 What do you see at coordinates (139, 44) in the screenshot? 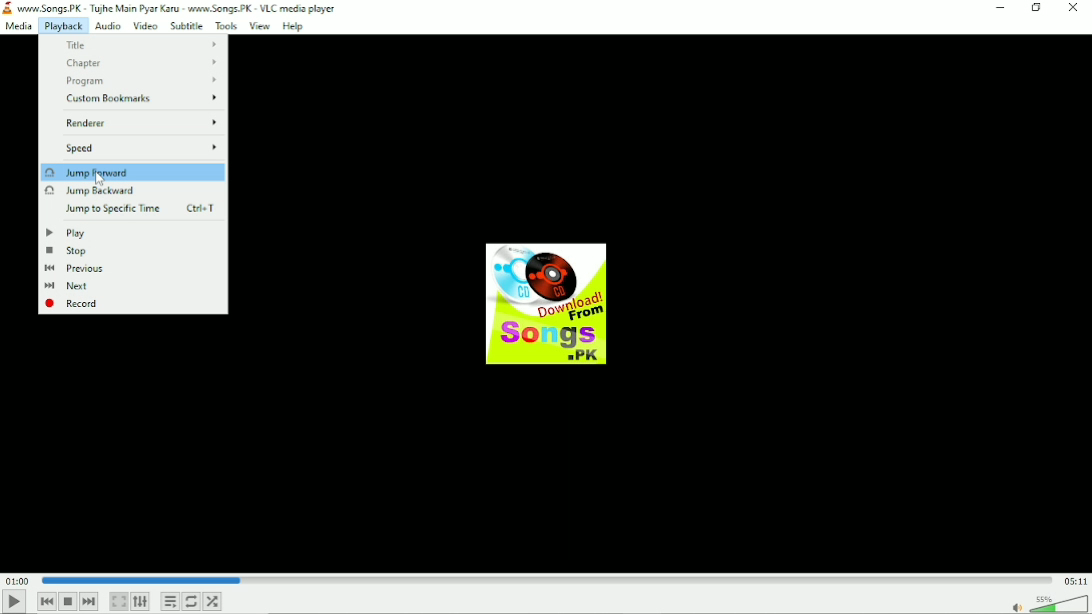
I see `Title` at bounding box center [139, 44].